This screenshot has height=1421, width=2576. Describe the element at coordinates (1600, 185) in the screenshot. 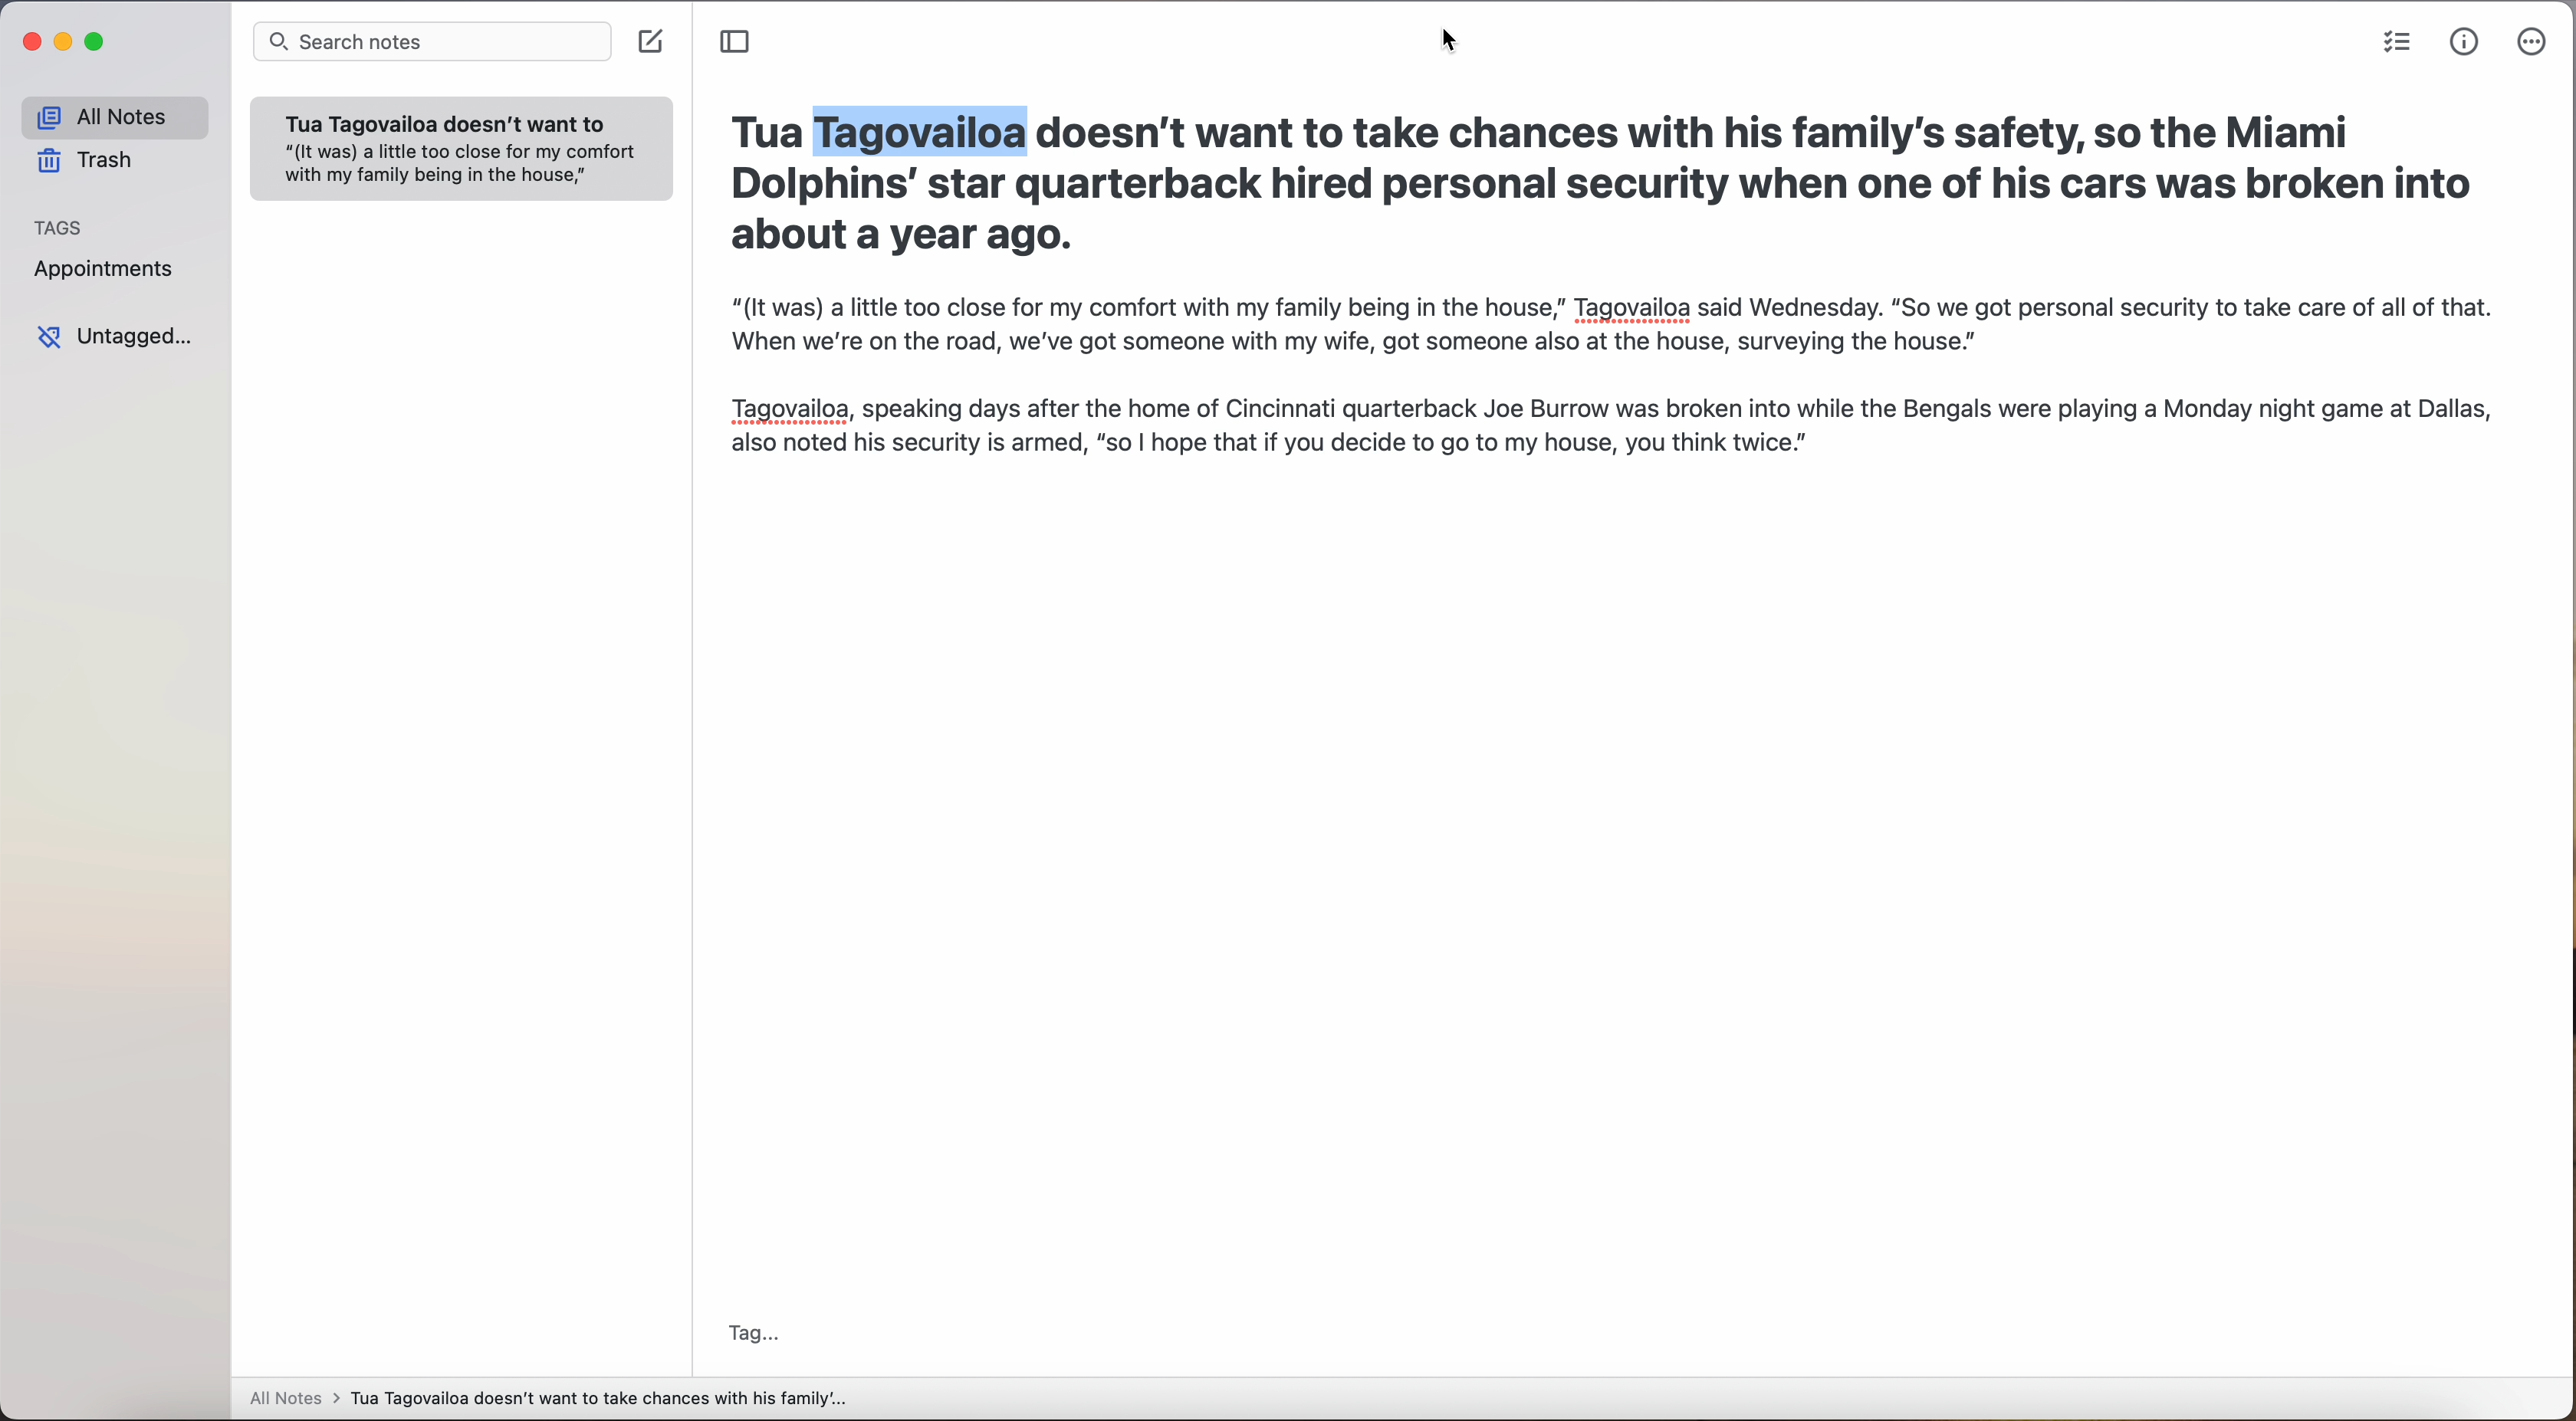

I see `Tua Tagovailoa doesn't want to take chances with his family's safety, so the Miami Dolphins' star quarterback hired personal security when one of his cars was broken into about a year ago.` at that location.